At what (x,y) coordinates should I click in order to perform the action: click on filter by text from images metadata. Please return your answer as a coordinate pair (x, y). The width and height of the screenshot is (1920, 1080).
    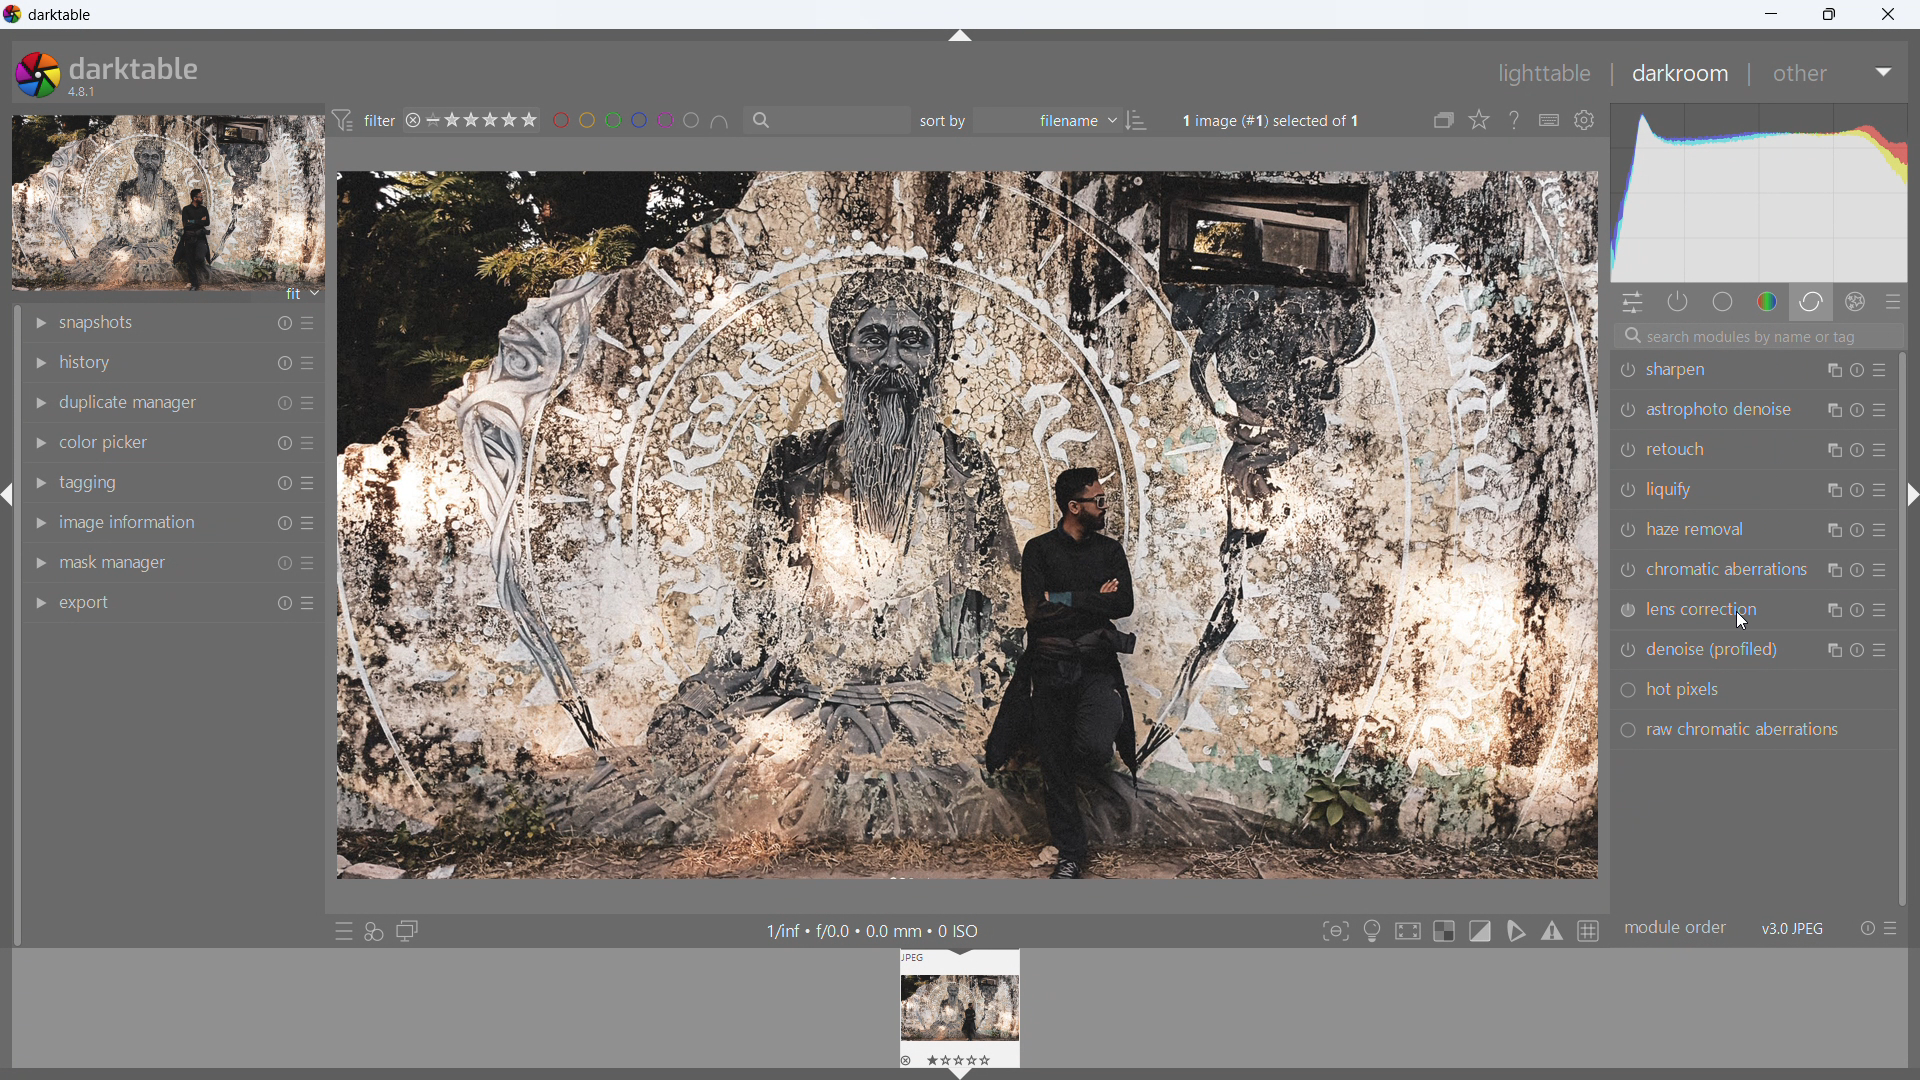
    Looking at the image, I should click on (826, 120).